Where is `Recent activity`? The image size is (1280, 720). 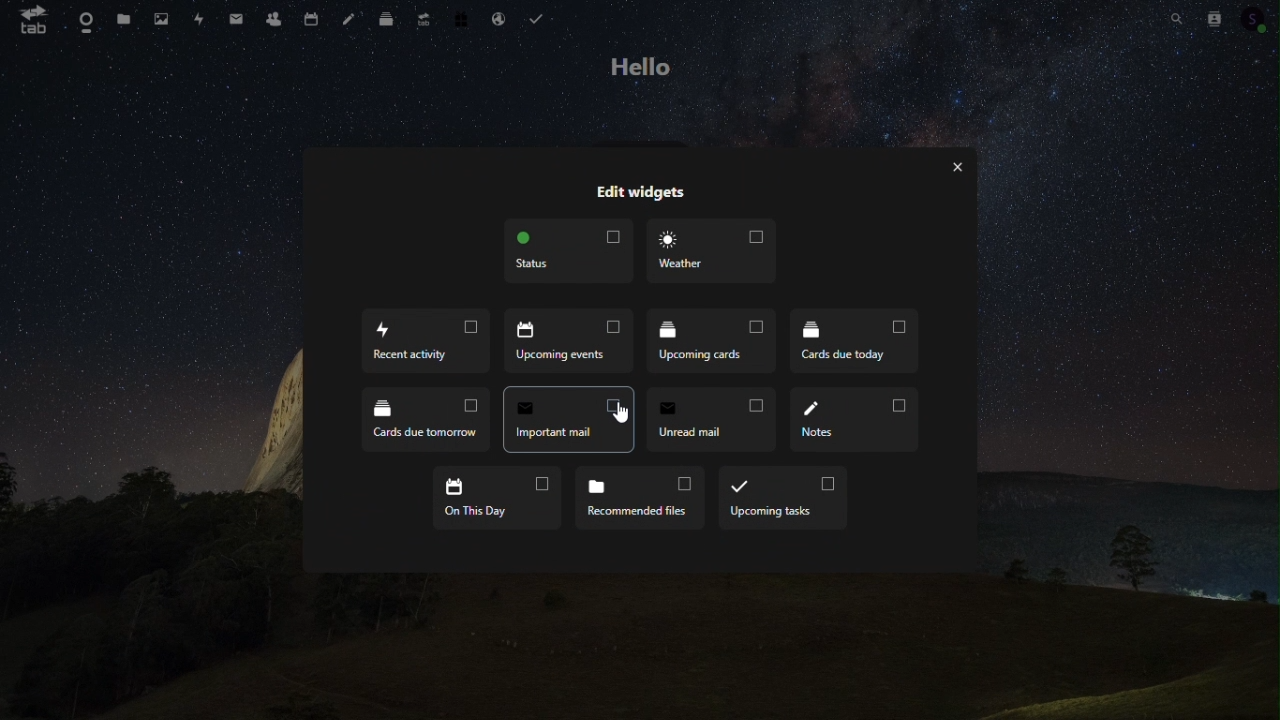
Recent activity is located at coordinates (421, 344).